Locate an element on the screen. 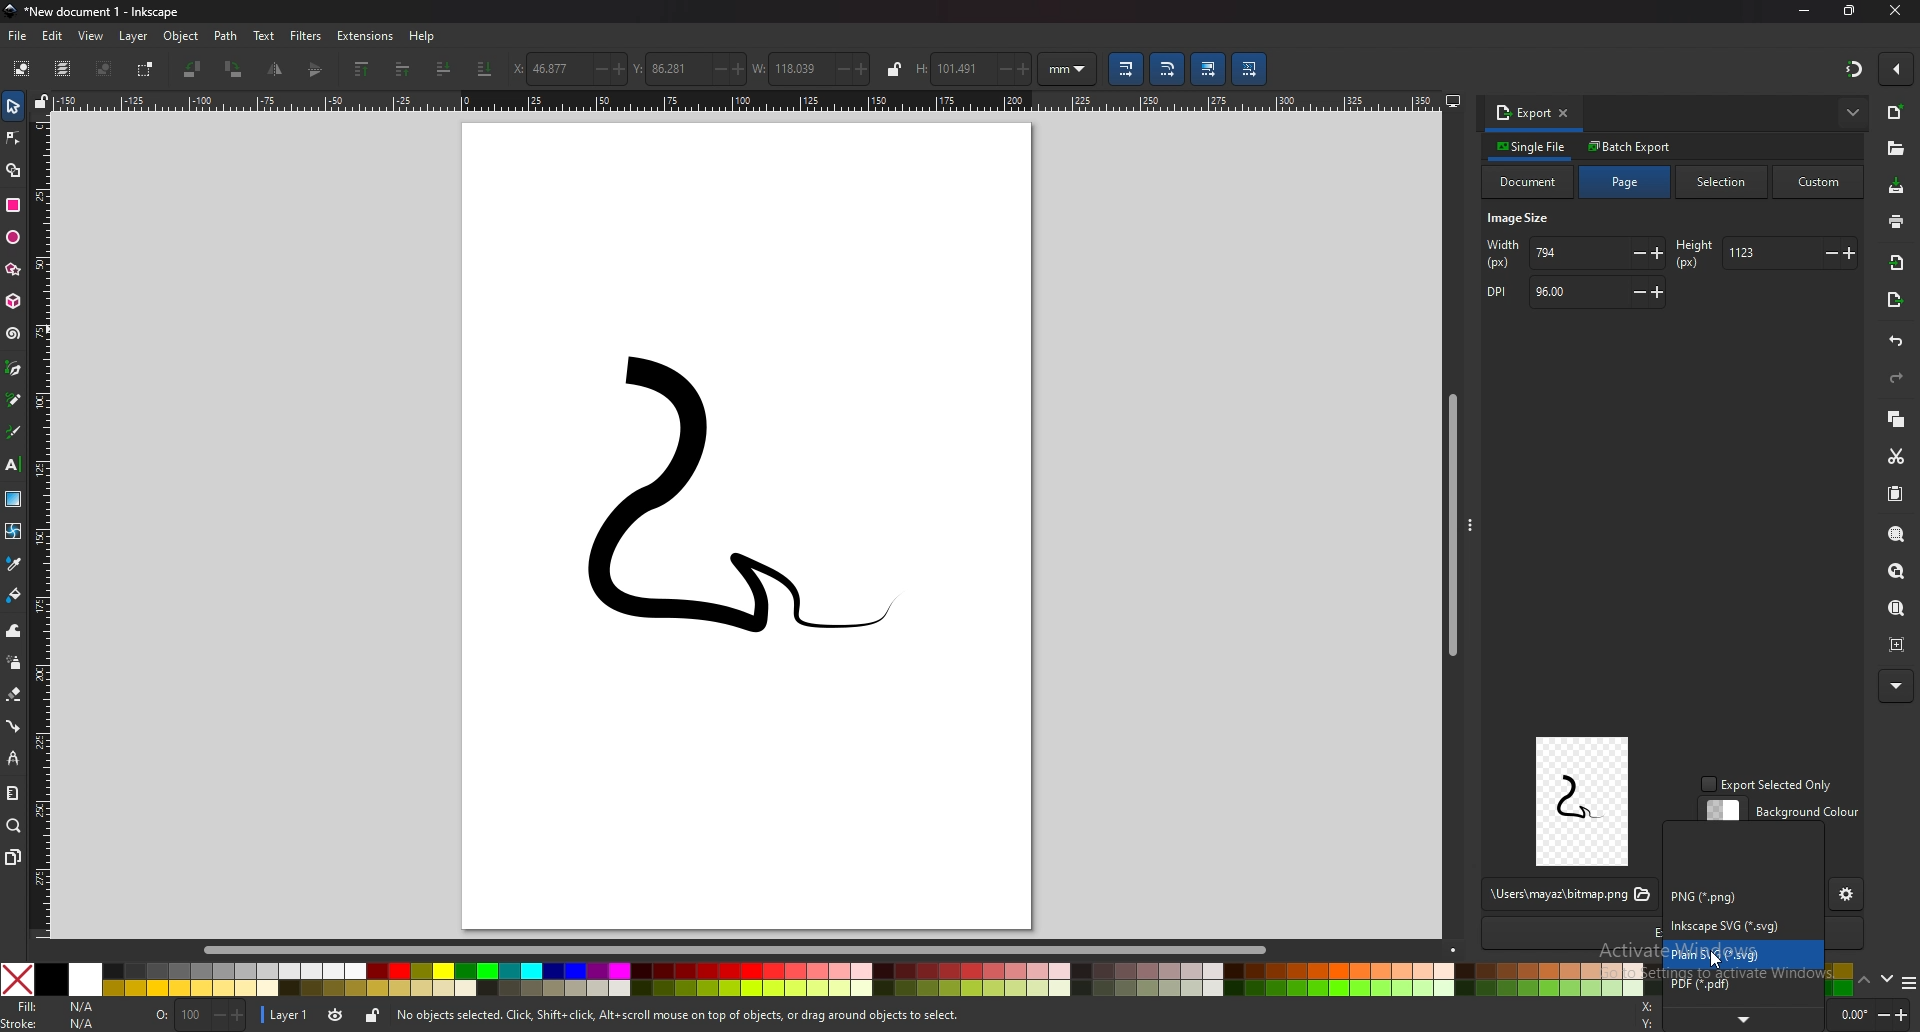 Image resolution: width=1920 pixels, height=1032 pixels. width is located at coordinates (1576, 254).